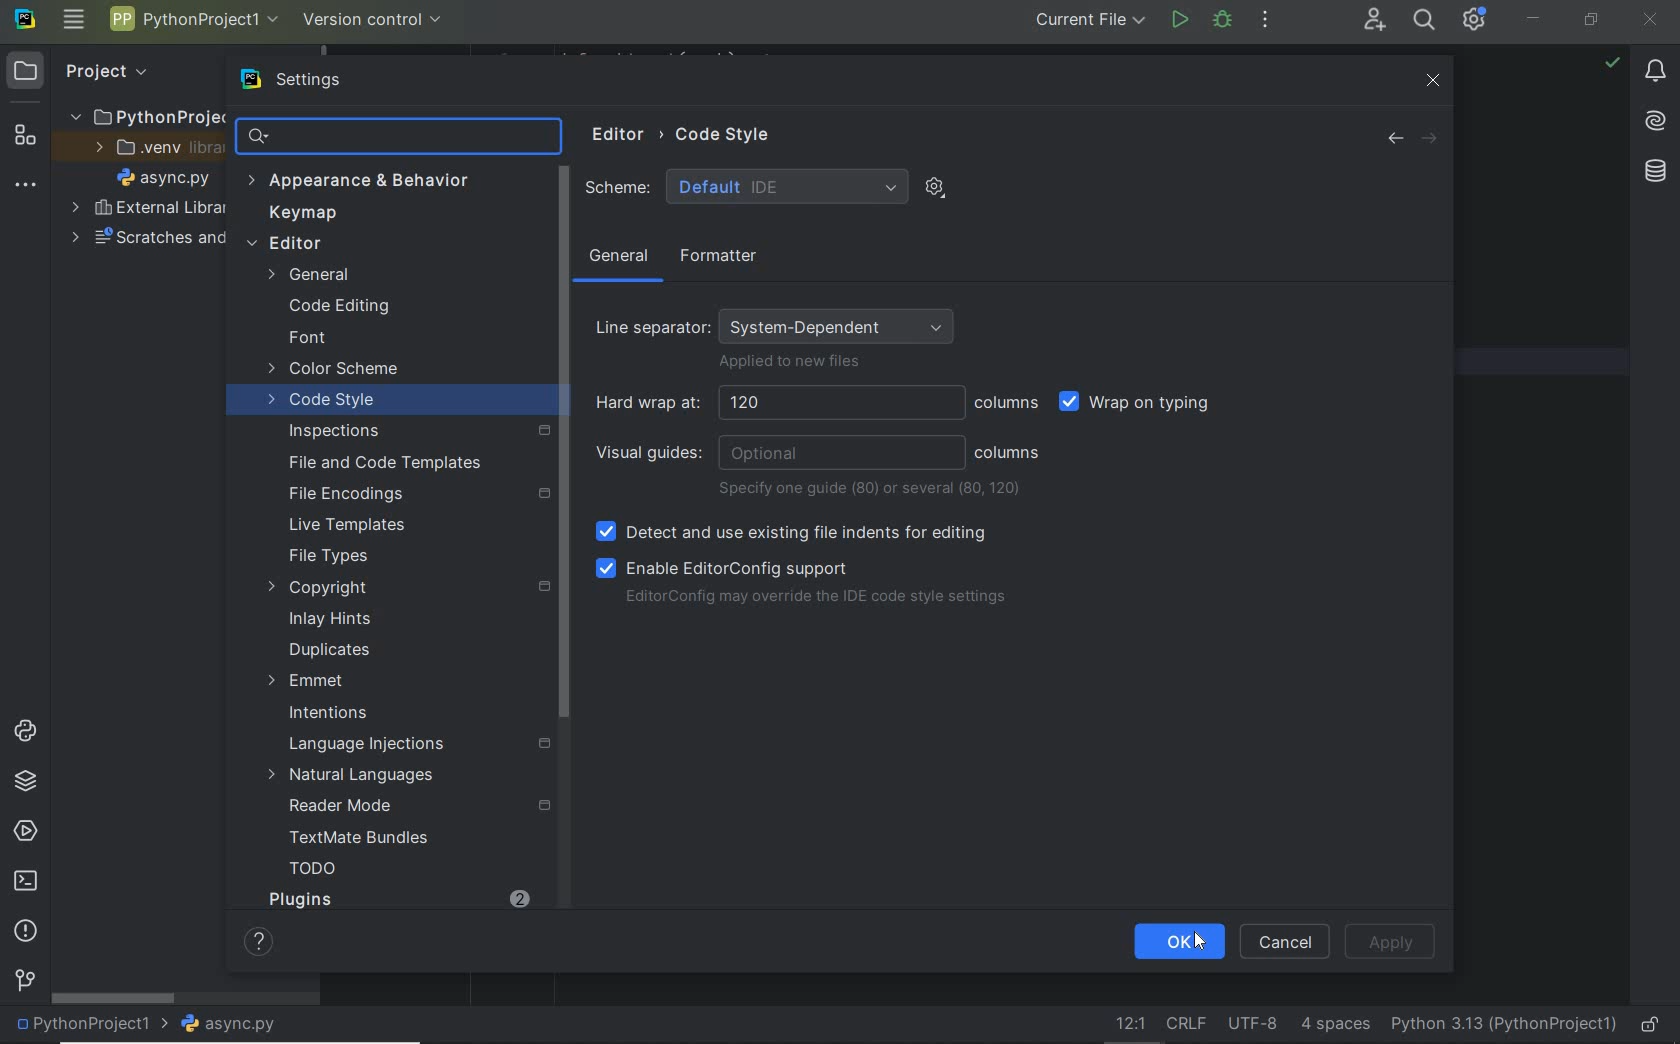 Image resolution: width=1680 pixels, height=1044 pixels. I want to click on no problem, so click(1611, 62).